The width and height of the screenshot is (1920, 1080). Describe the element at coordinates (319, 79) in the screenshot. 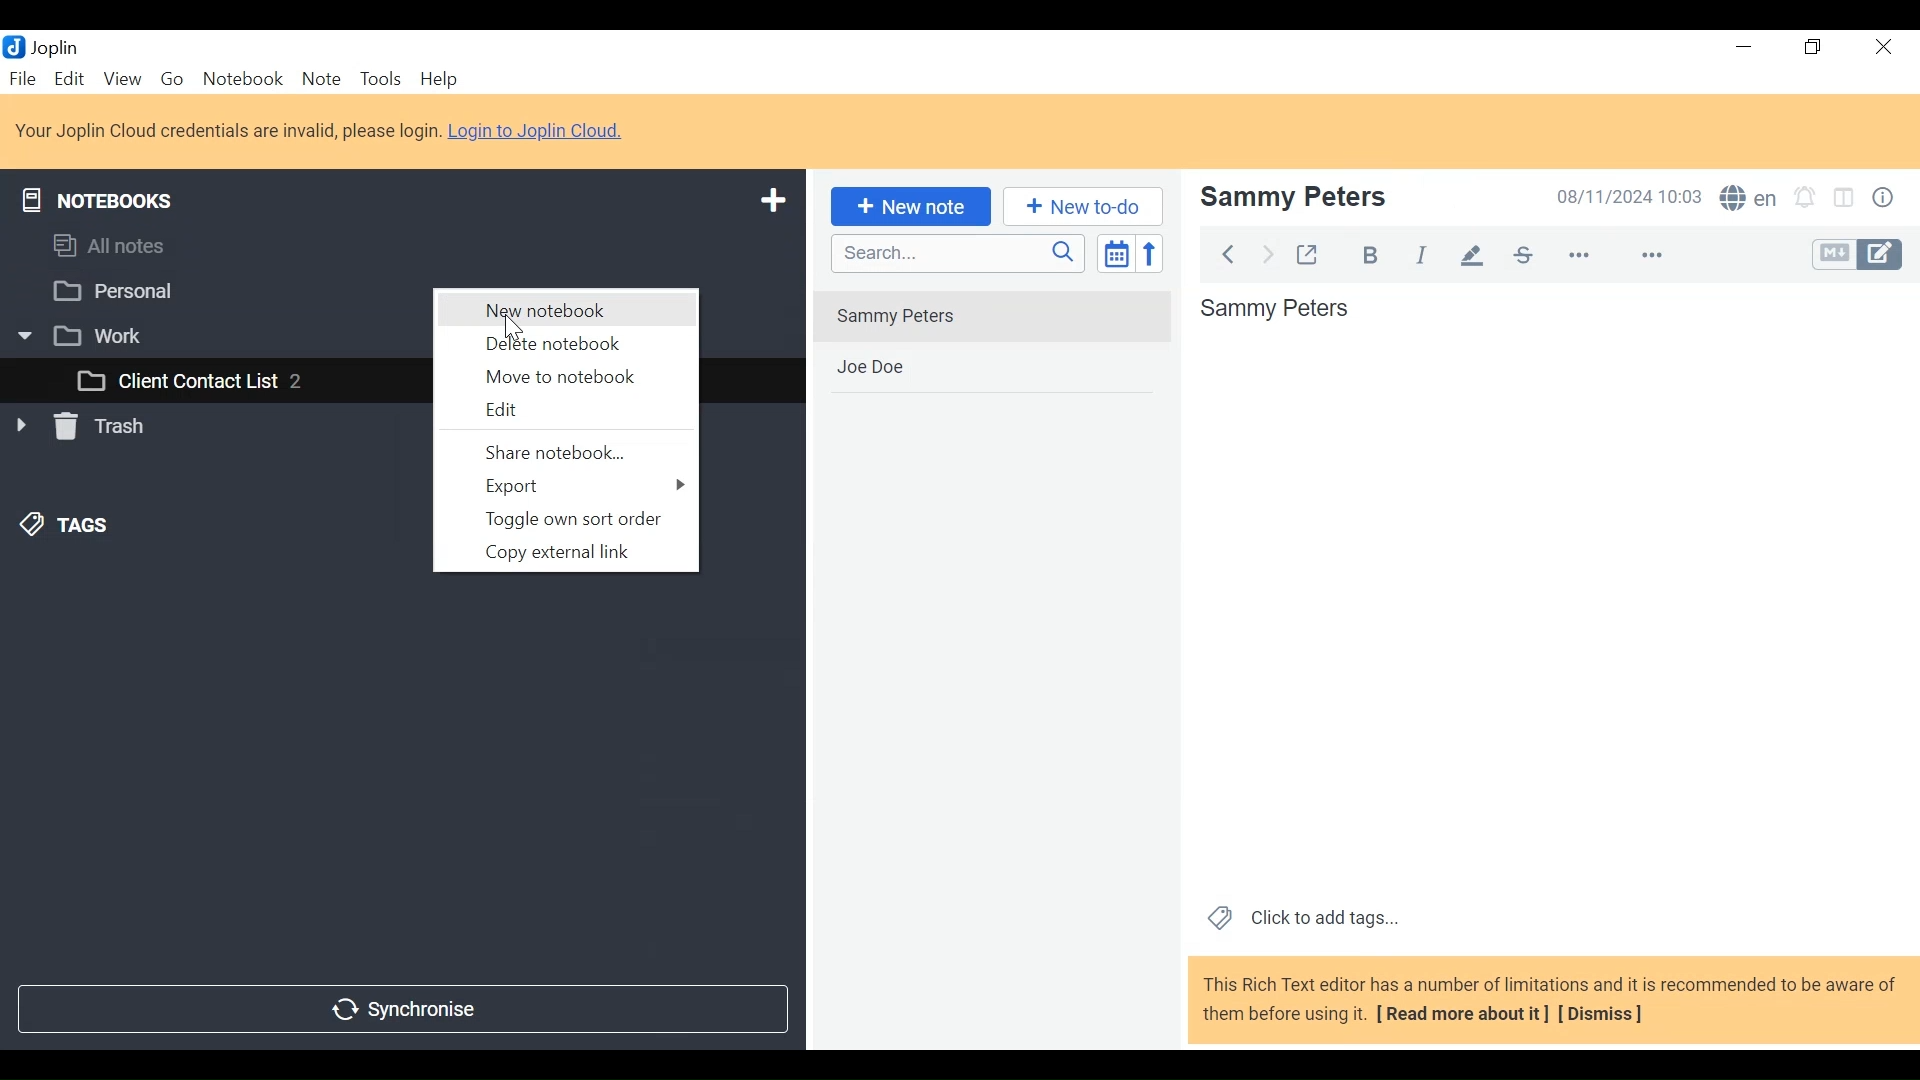

I see `Note` at that location.